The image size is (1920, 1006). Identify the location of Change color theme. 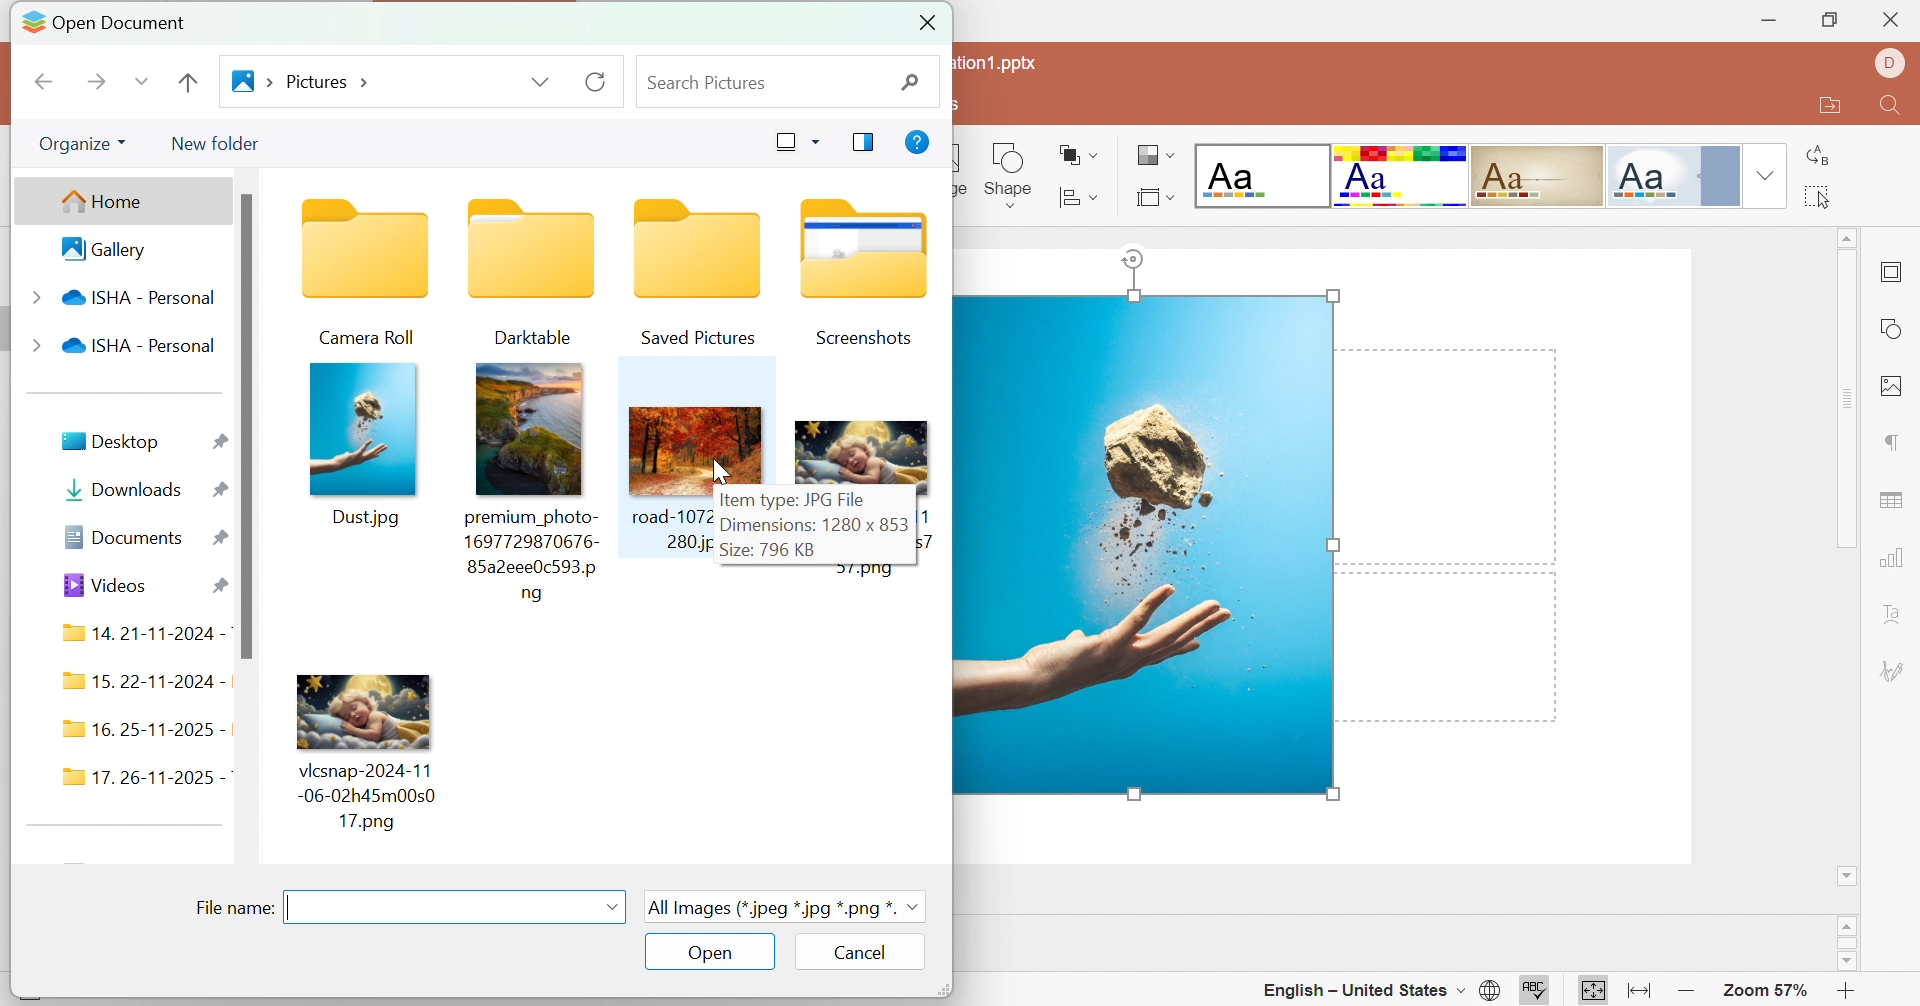
(1153, 155).